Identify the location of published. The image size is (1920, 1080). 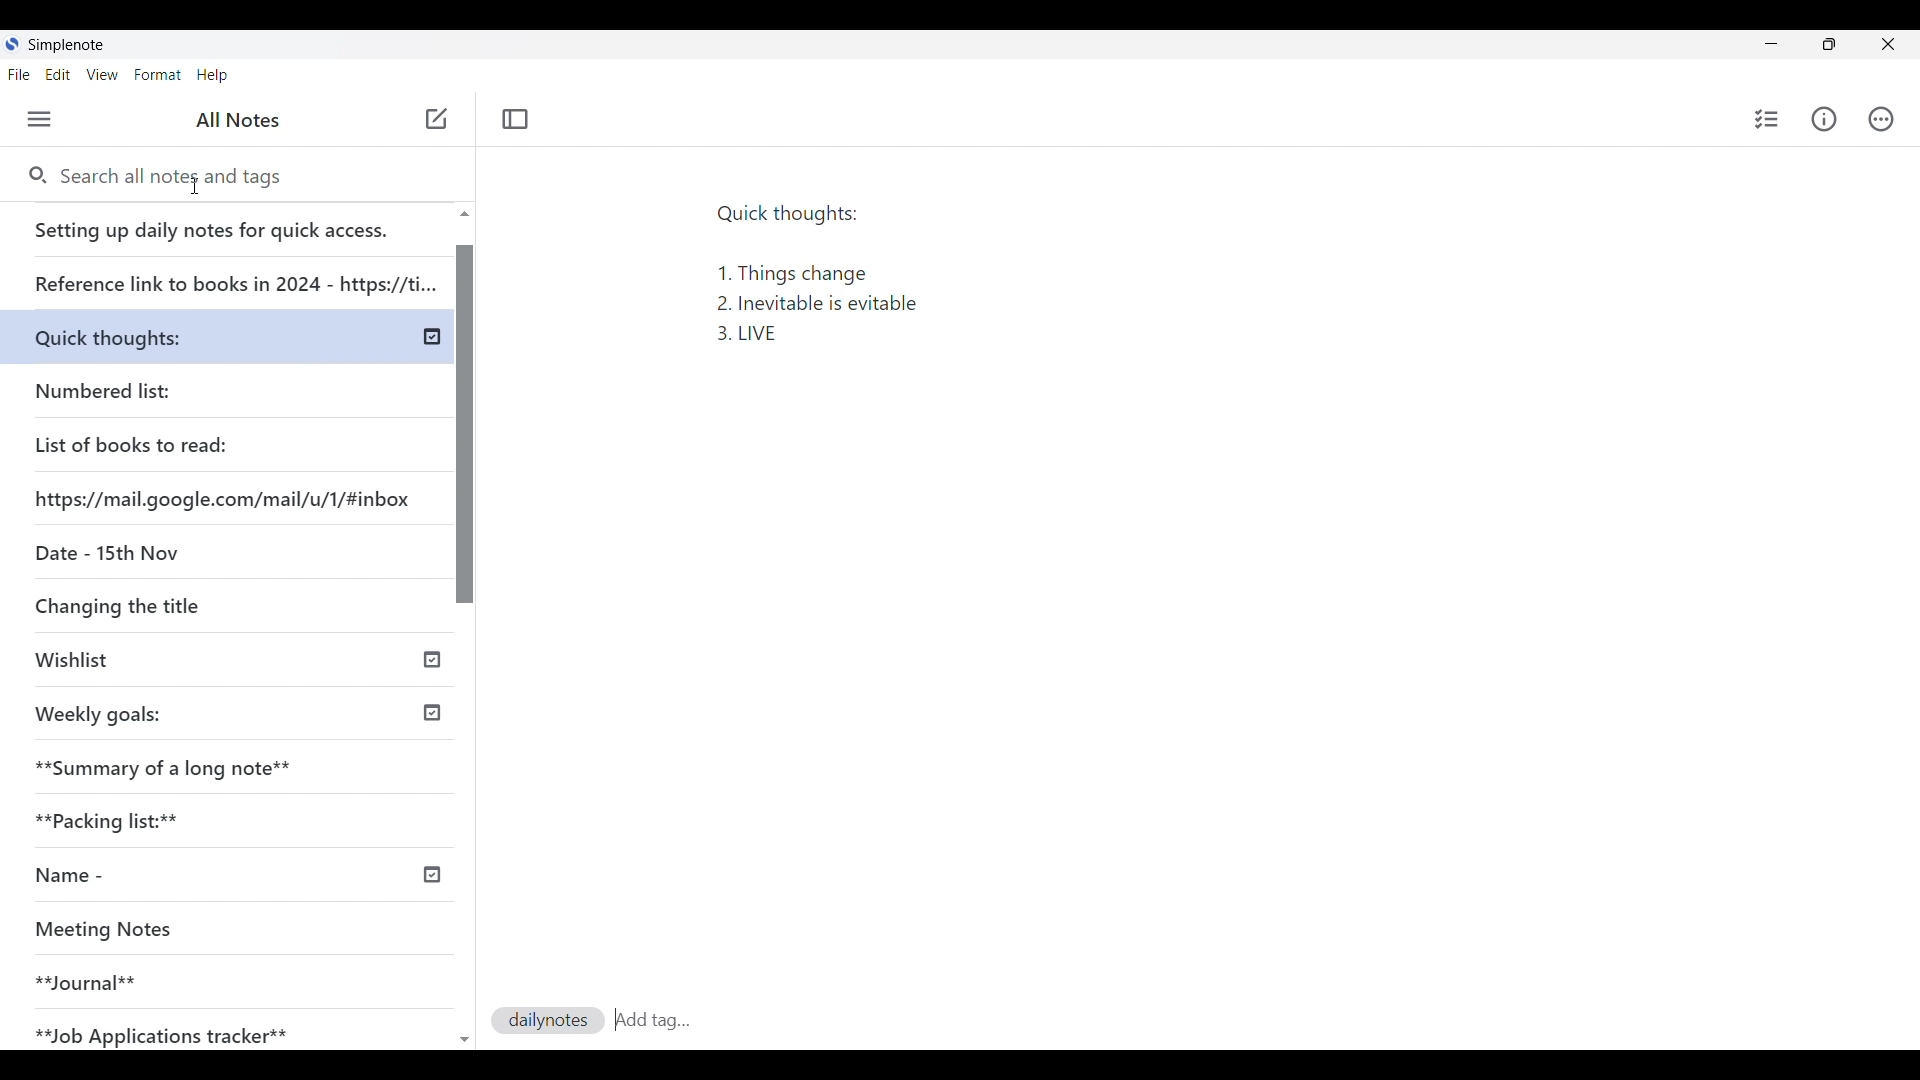
(433, 337).